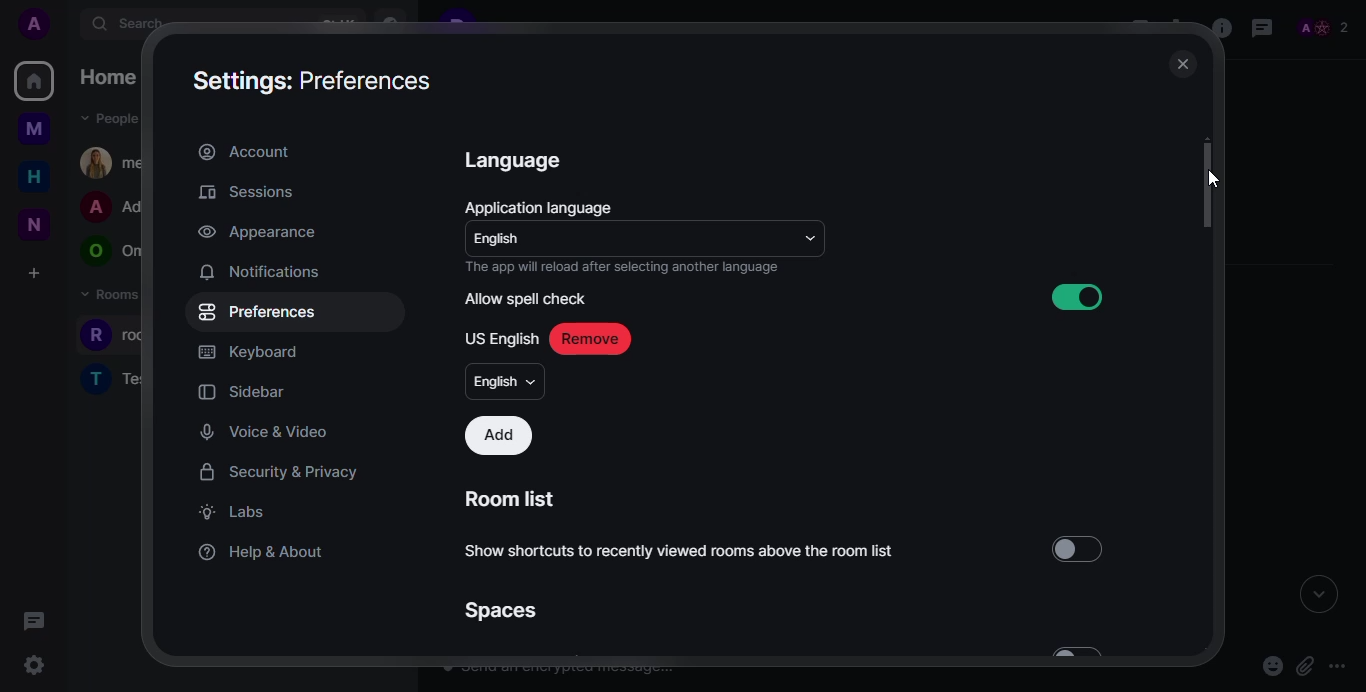 The image size is (1366, 692). What do you see at coordinates (637, 270) in the screenshot?
I see `The app will reload after selecting another language` at bounding box center [637, 270].